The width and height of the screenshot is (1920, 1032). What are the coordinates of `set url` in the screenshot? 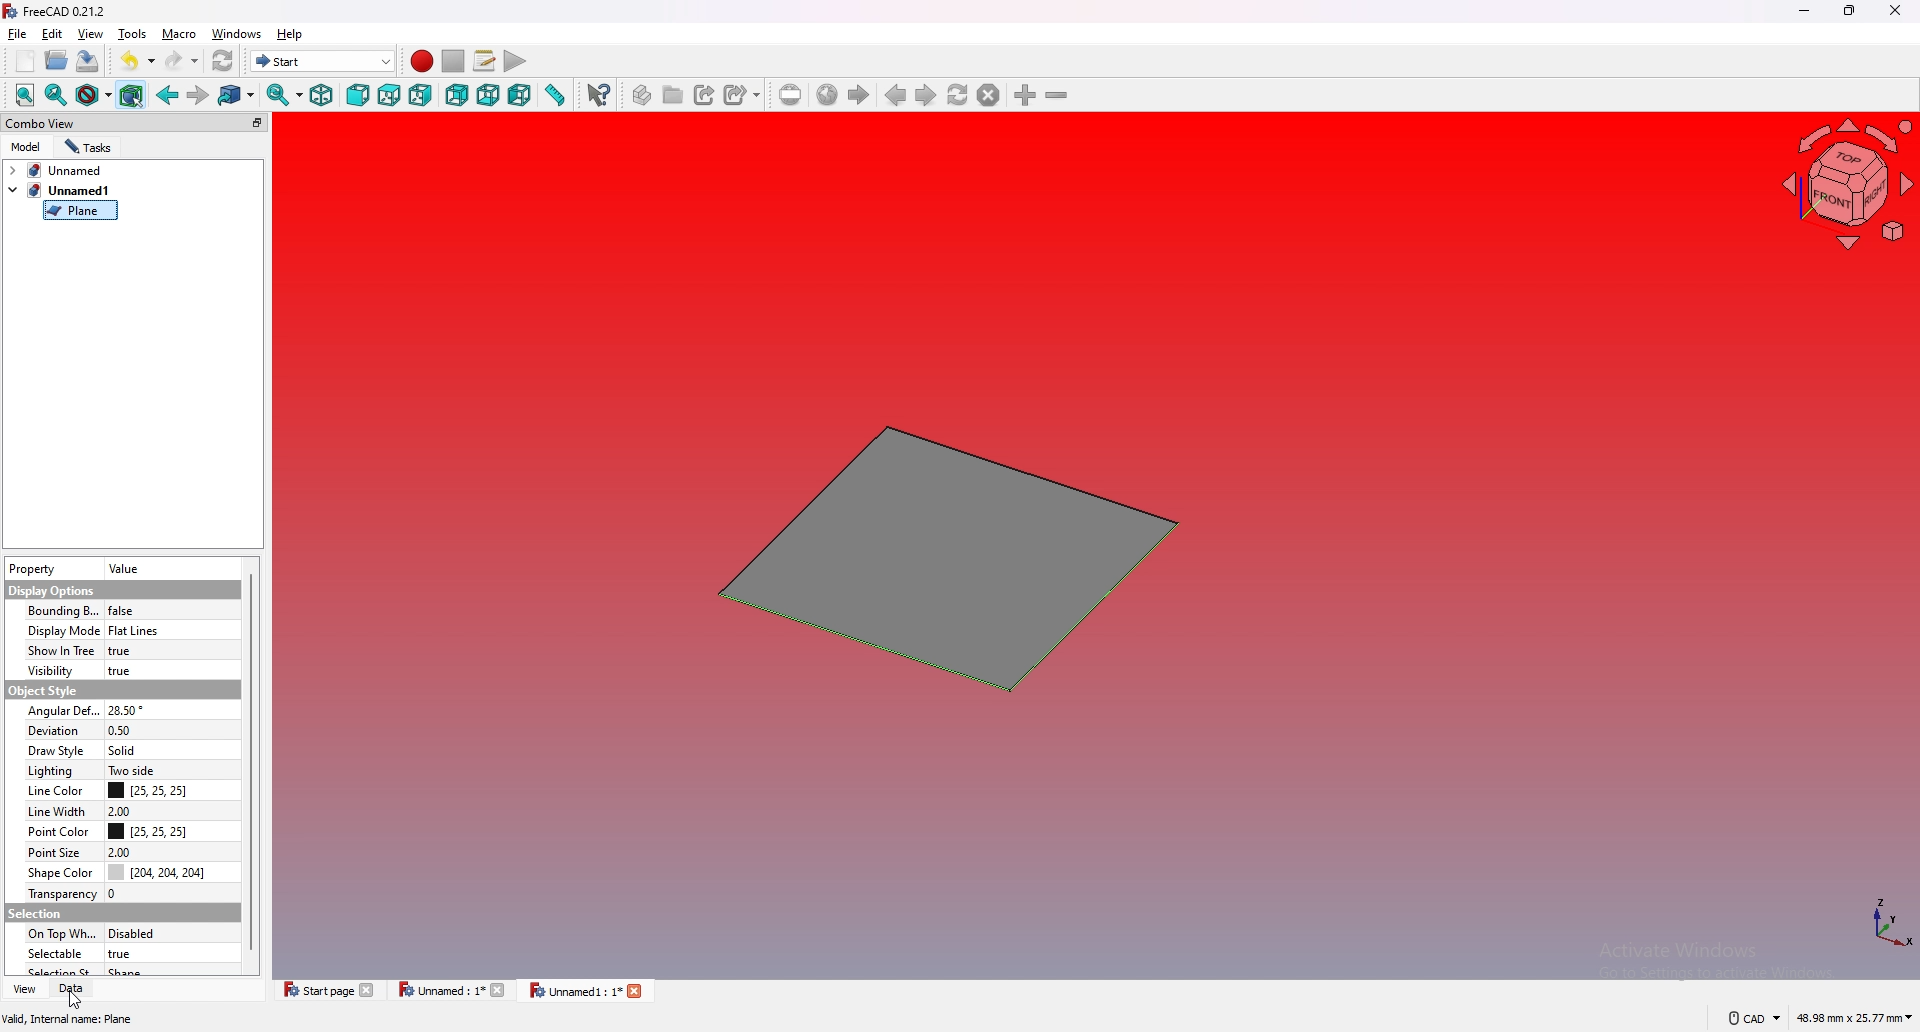 It's located at (791, 95).